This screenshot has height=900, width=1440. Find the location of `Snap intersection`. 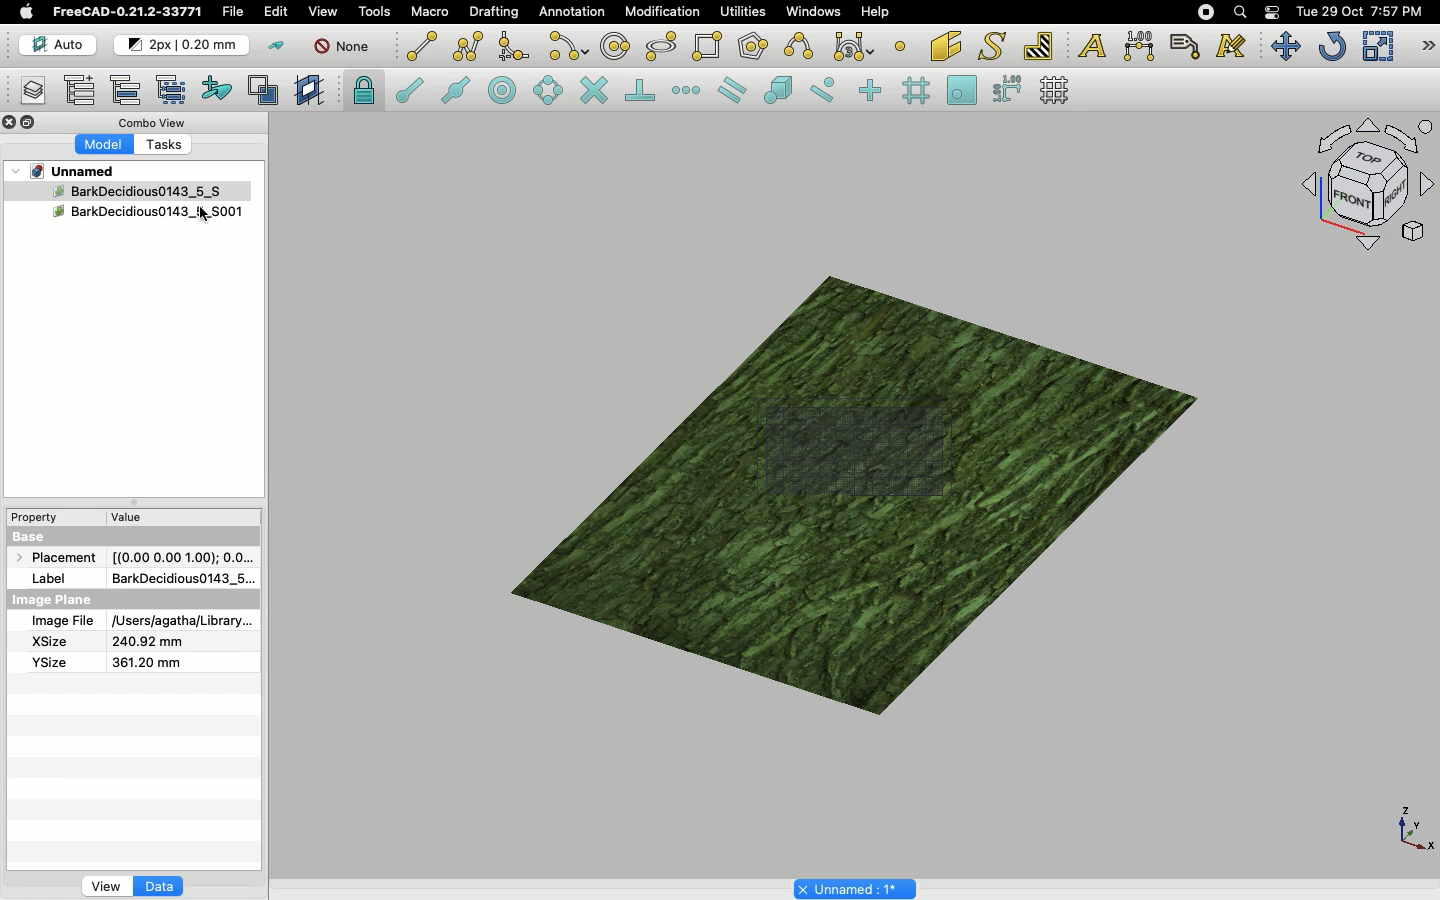

Snap intersection is located at coordinates (595, 92).